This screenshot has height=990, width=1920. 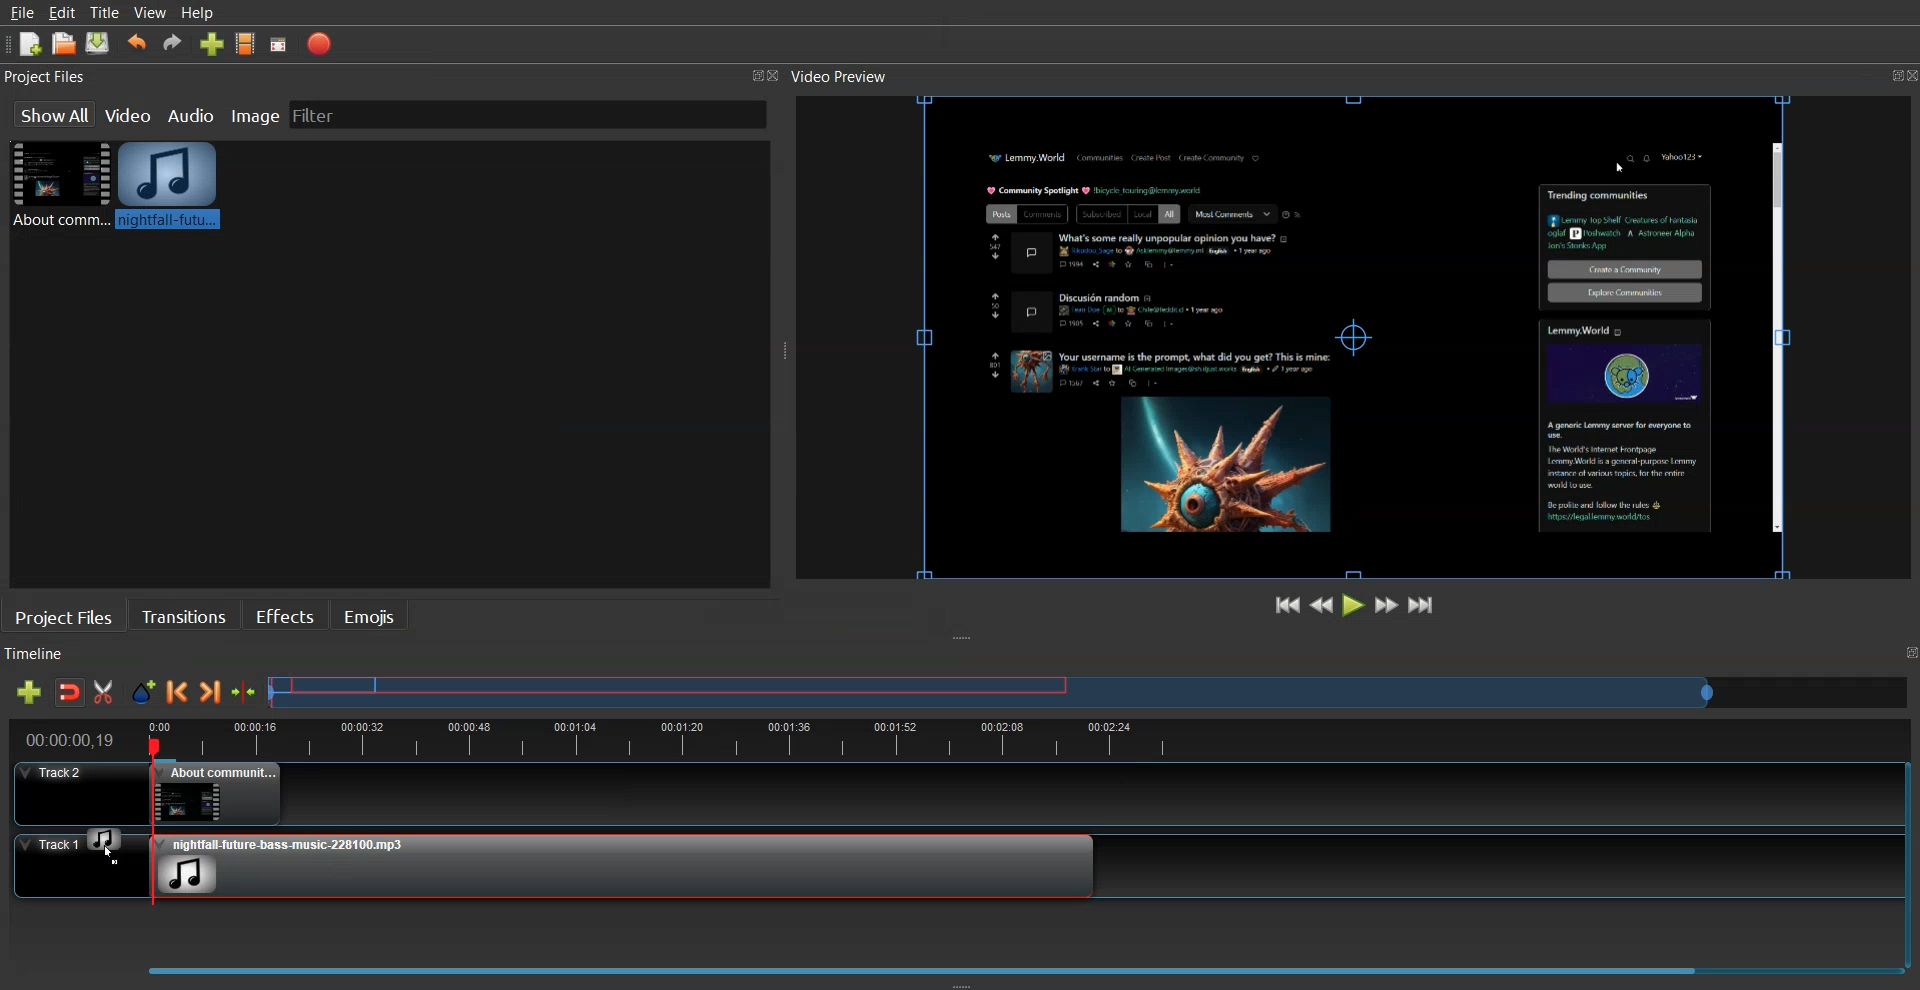 I want to click on Saved Project, so click(x=98, y=43).